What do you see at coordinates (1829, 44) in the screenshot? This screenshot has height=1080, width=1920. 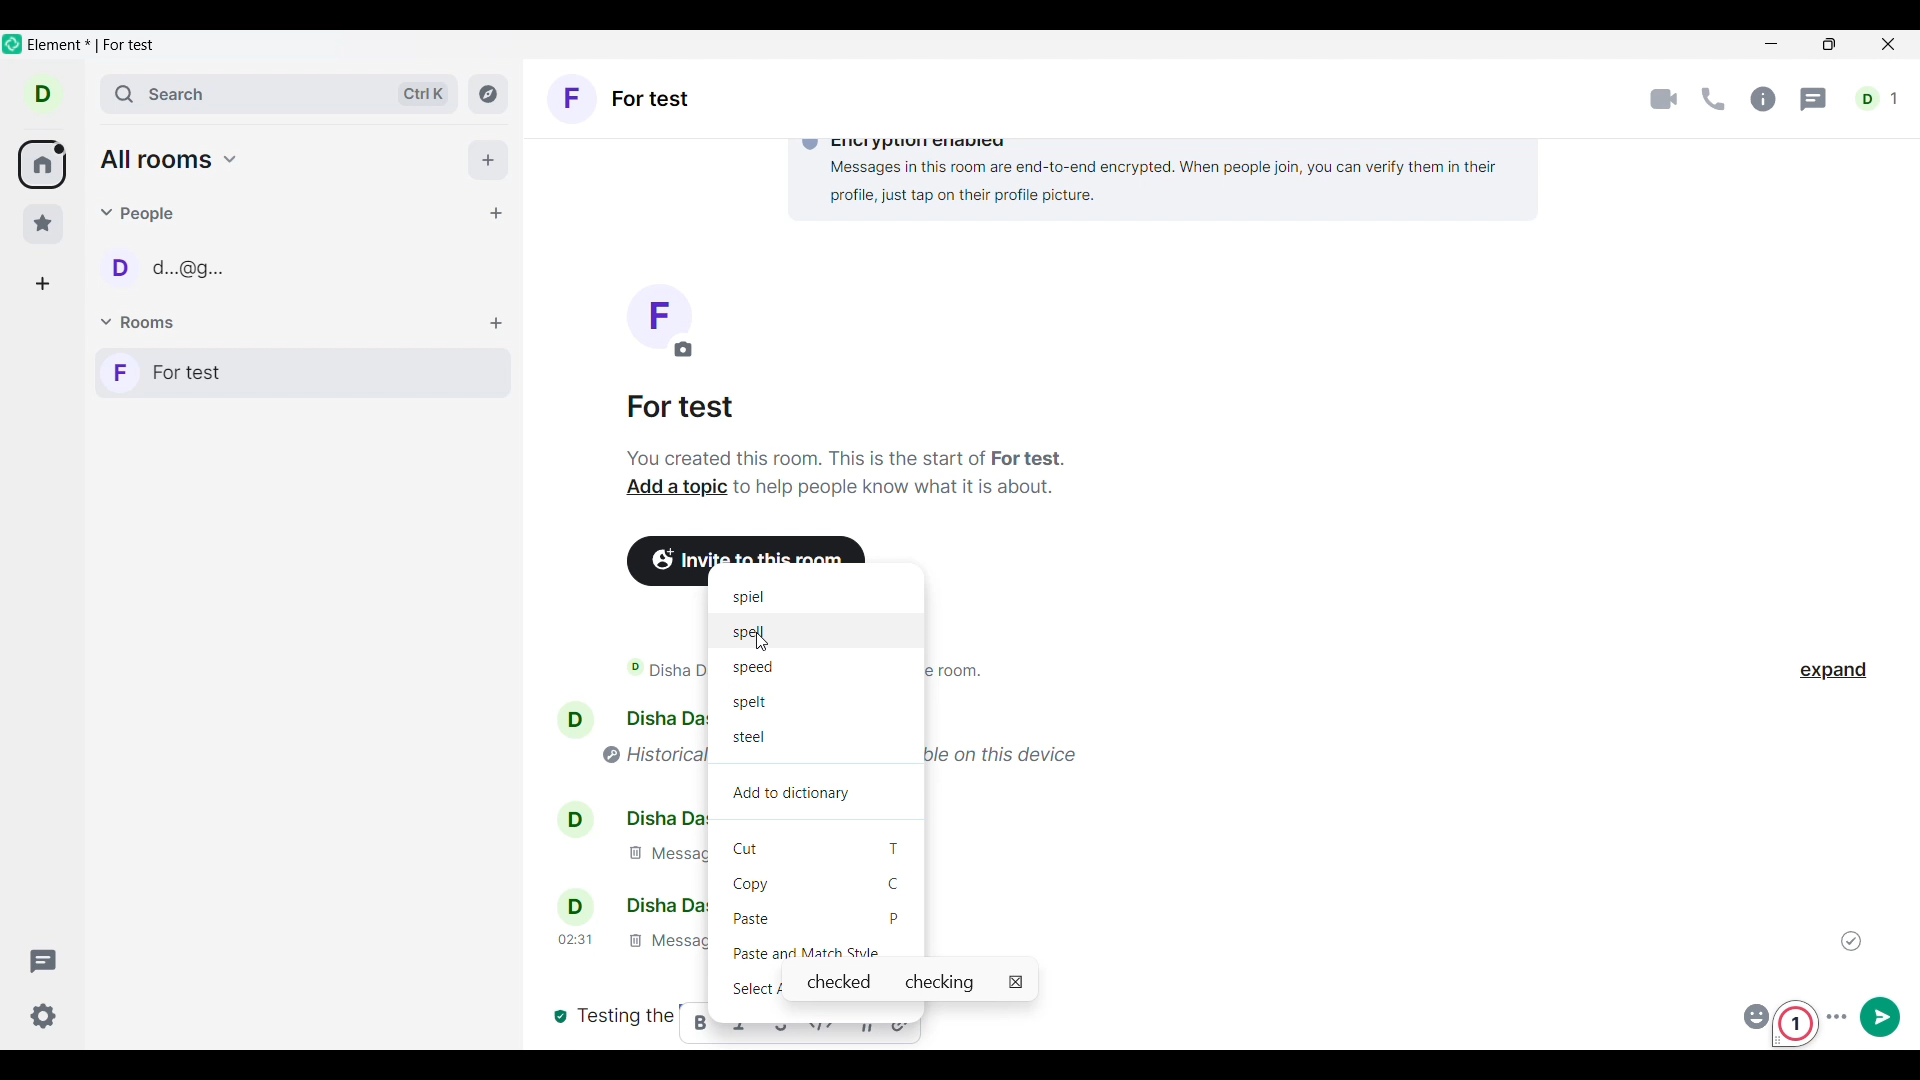 I see `Show in smaller tab` at bounding box center [1829, 44].